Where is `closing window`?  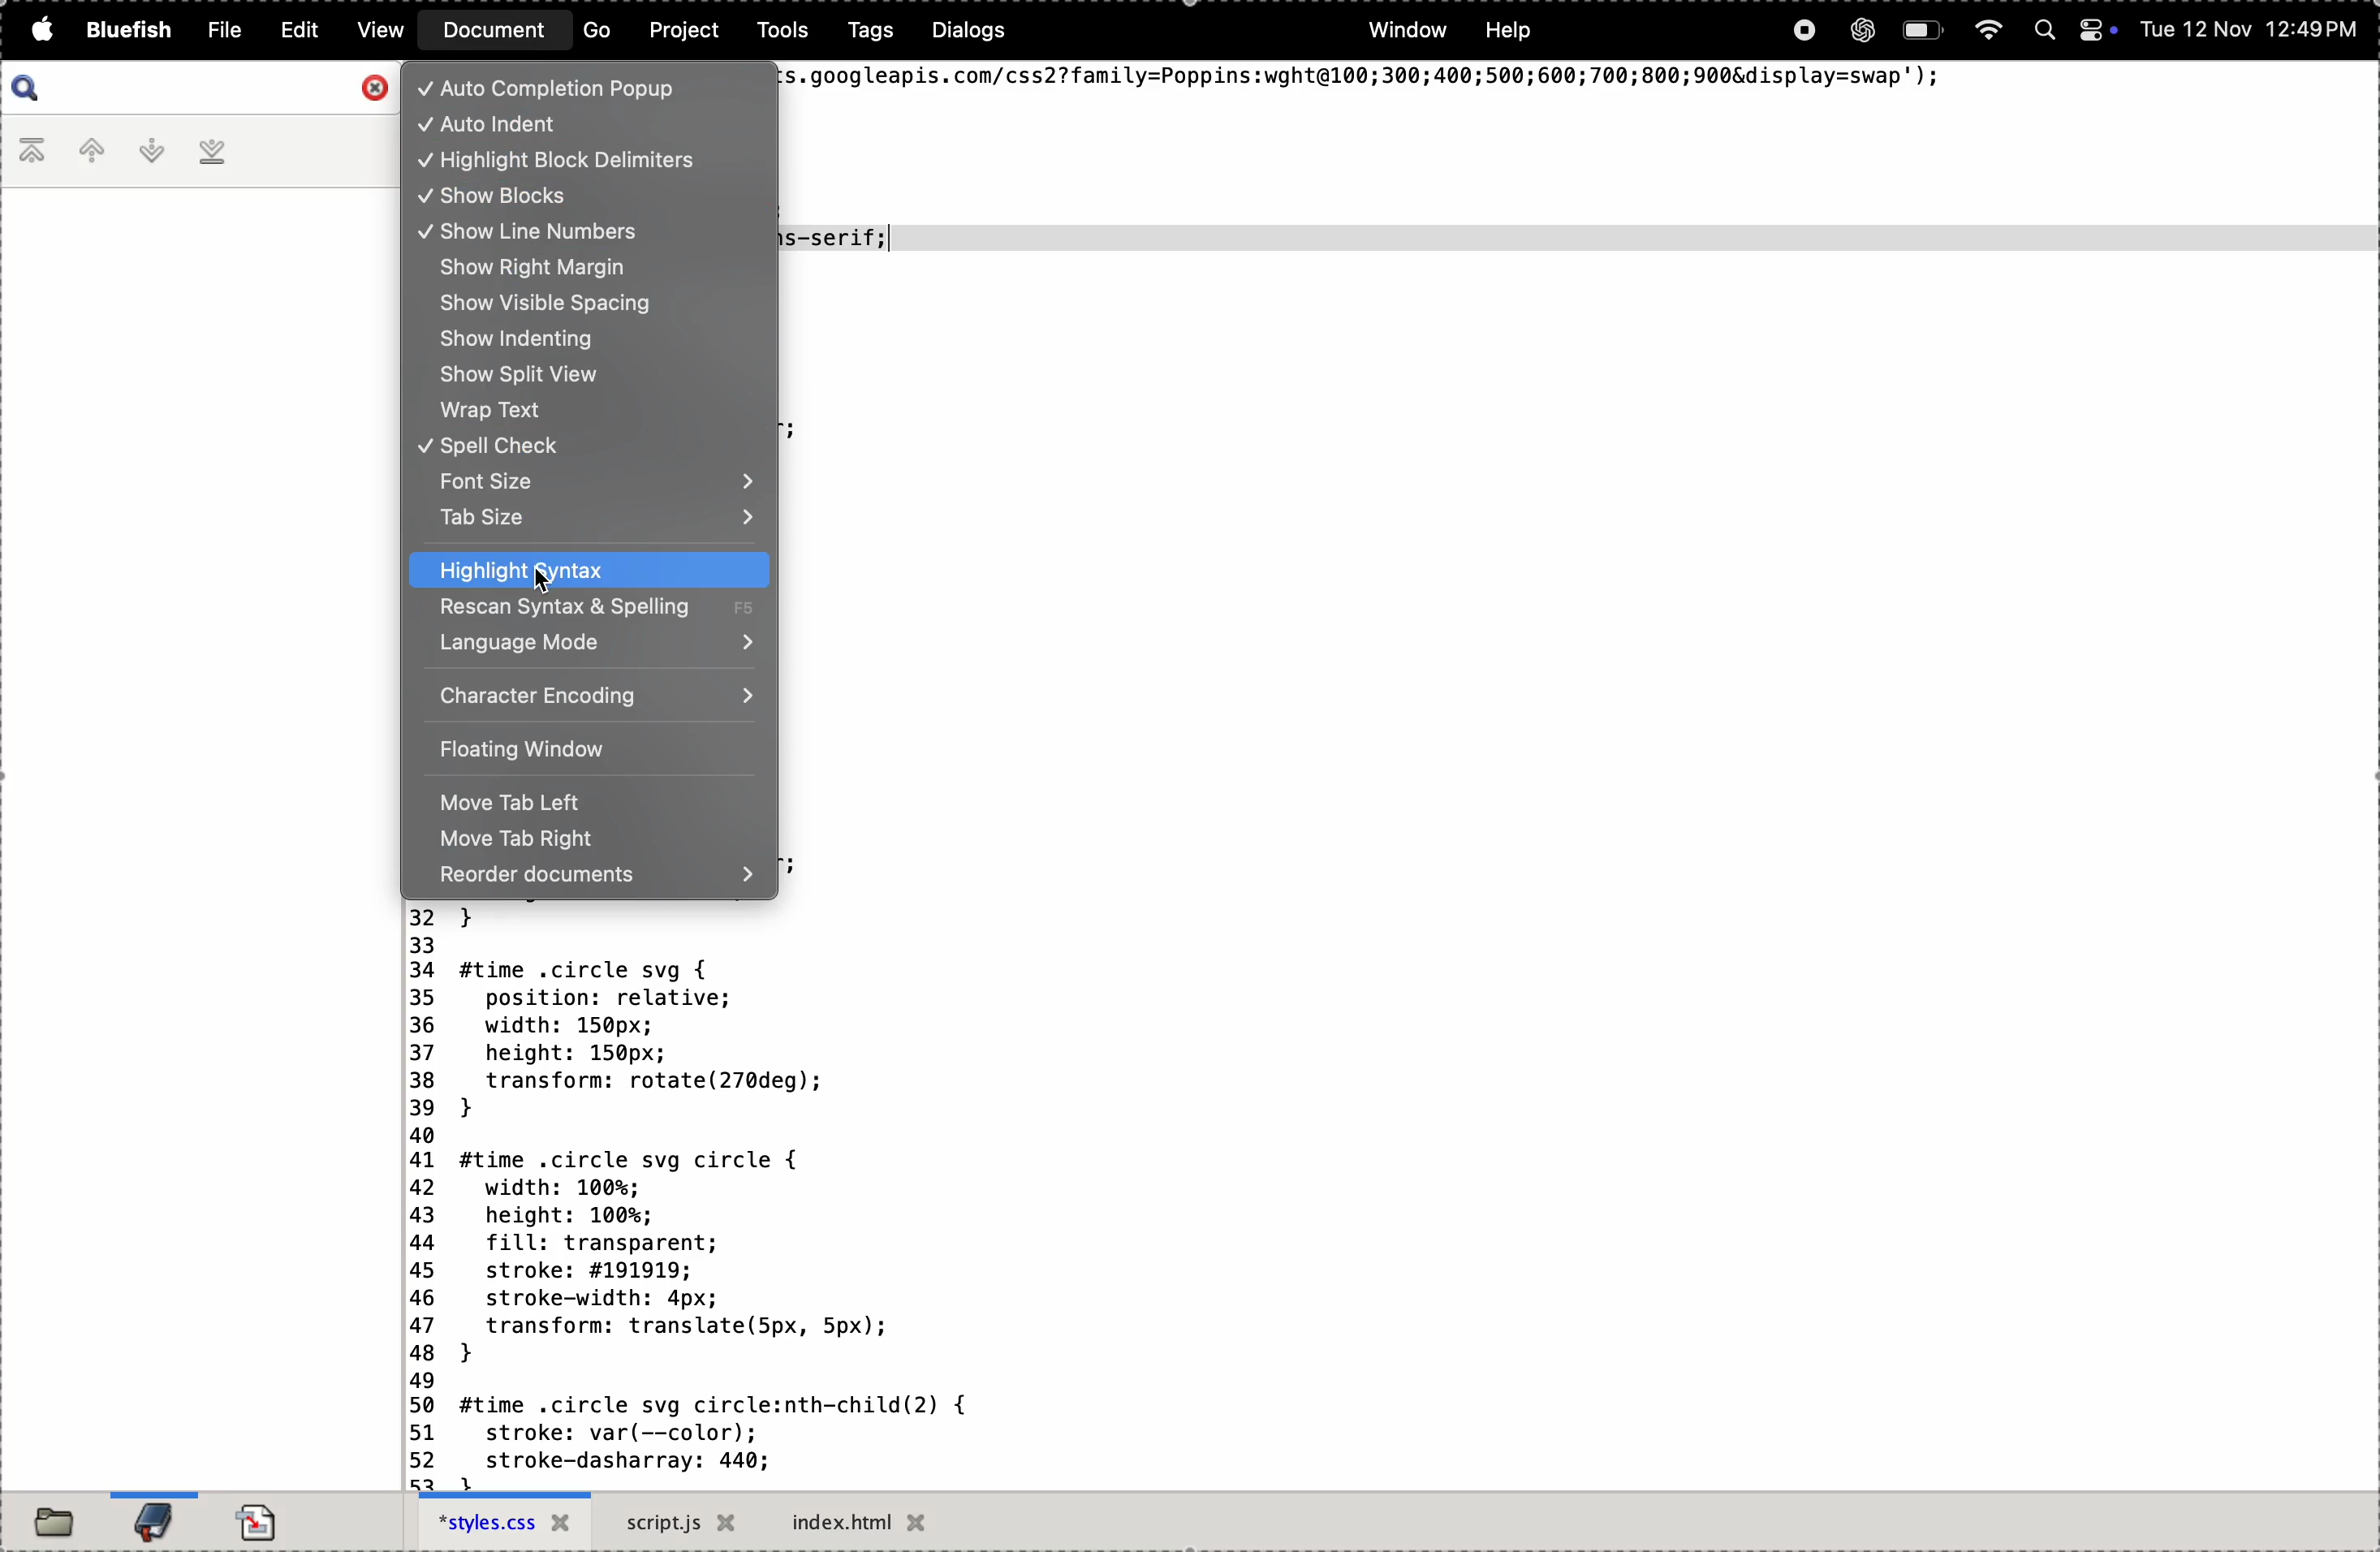
closing window is located at coordinates (374, 85).